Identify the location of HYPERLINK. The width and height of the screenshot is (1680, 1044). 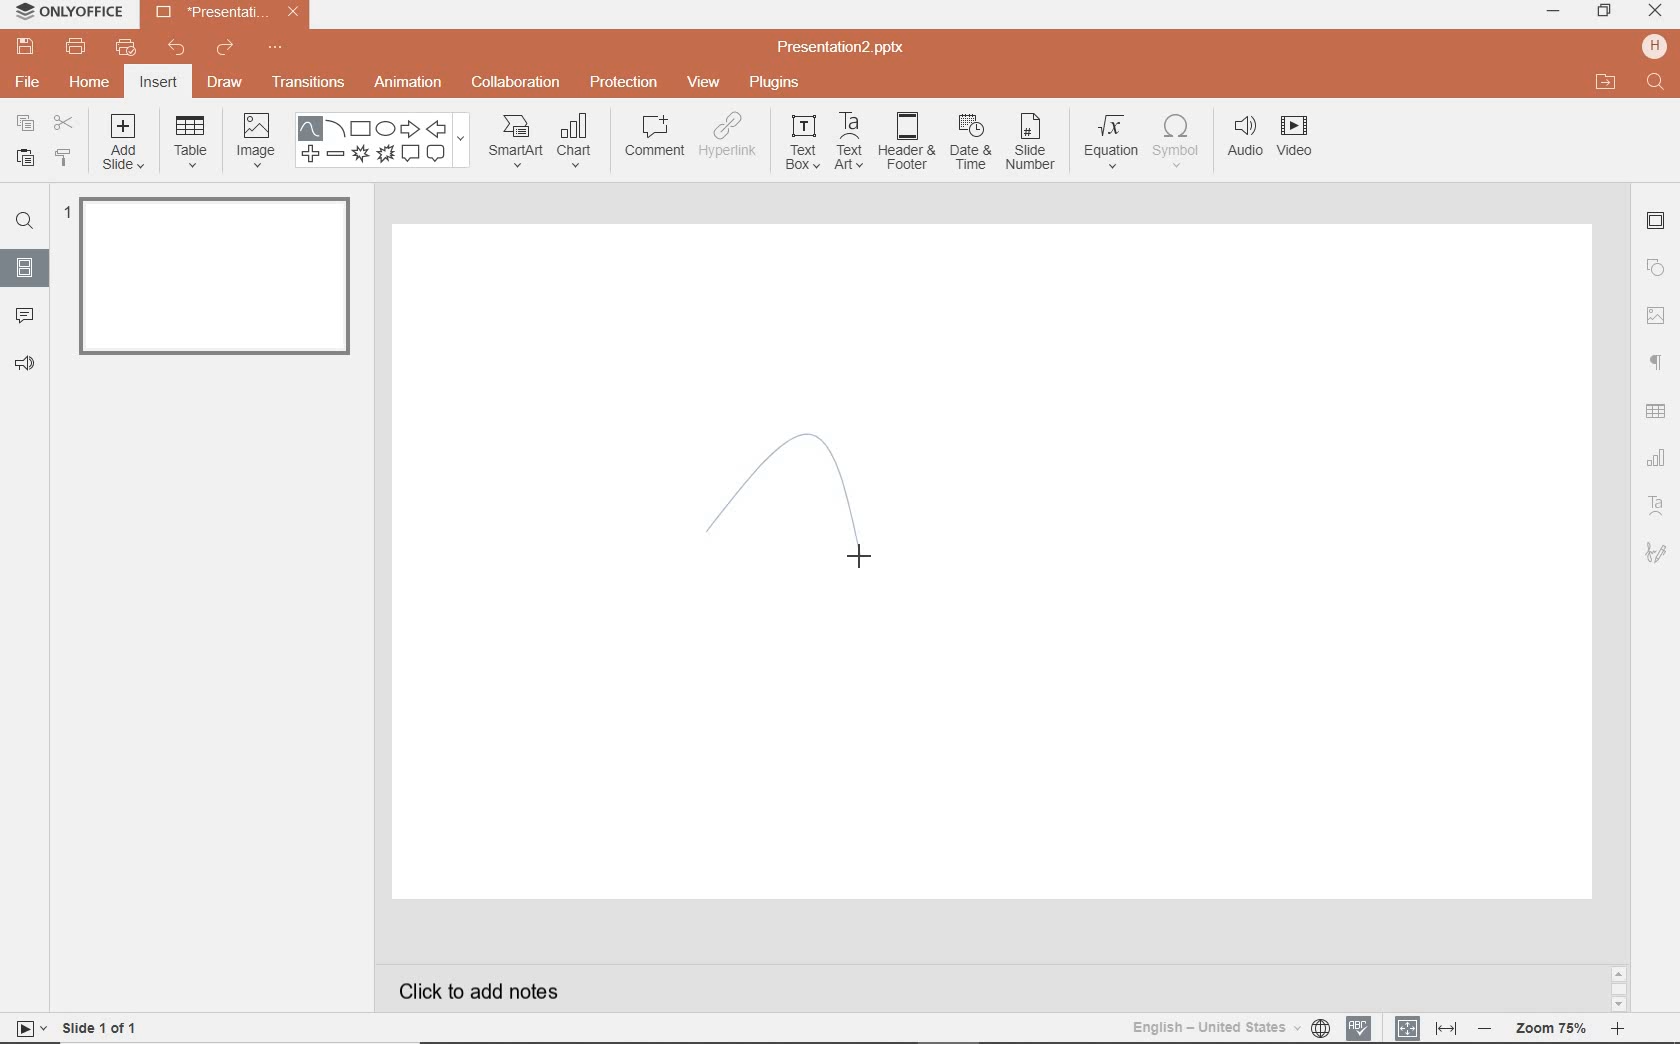
(731, 140).